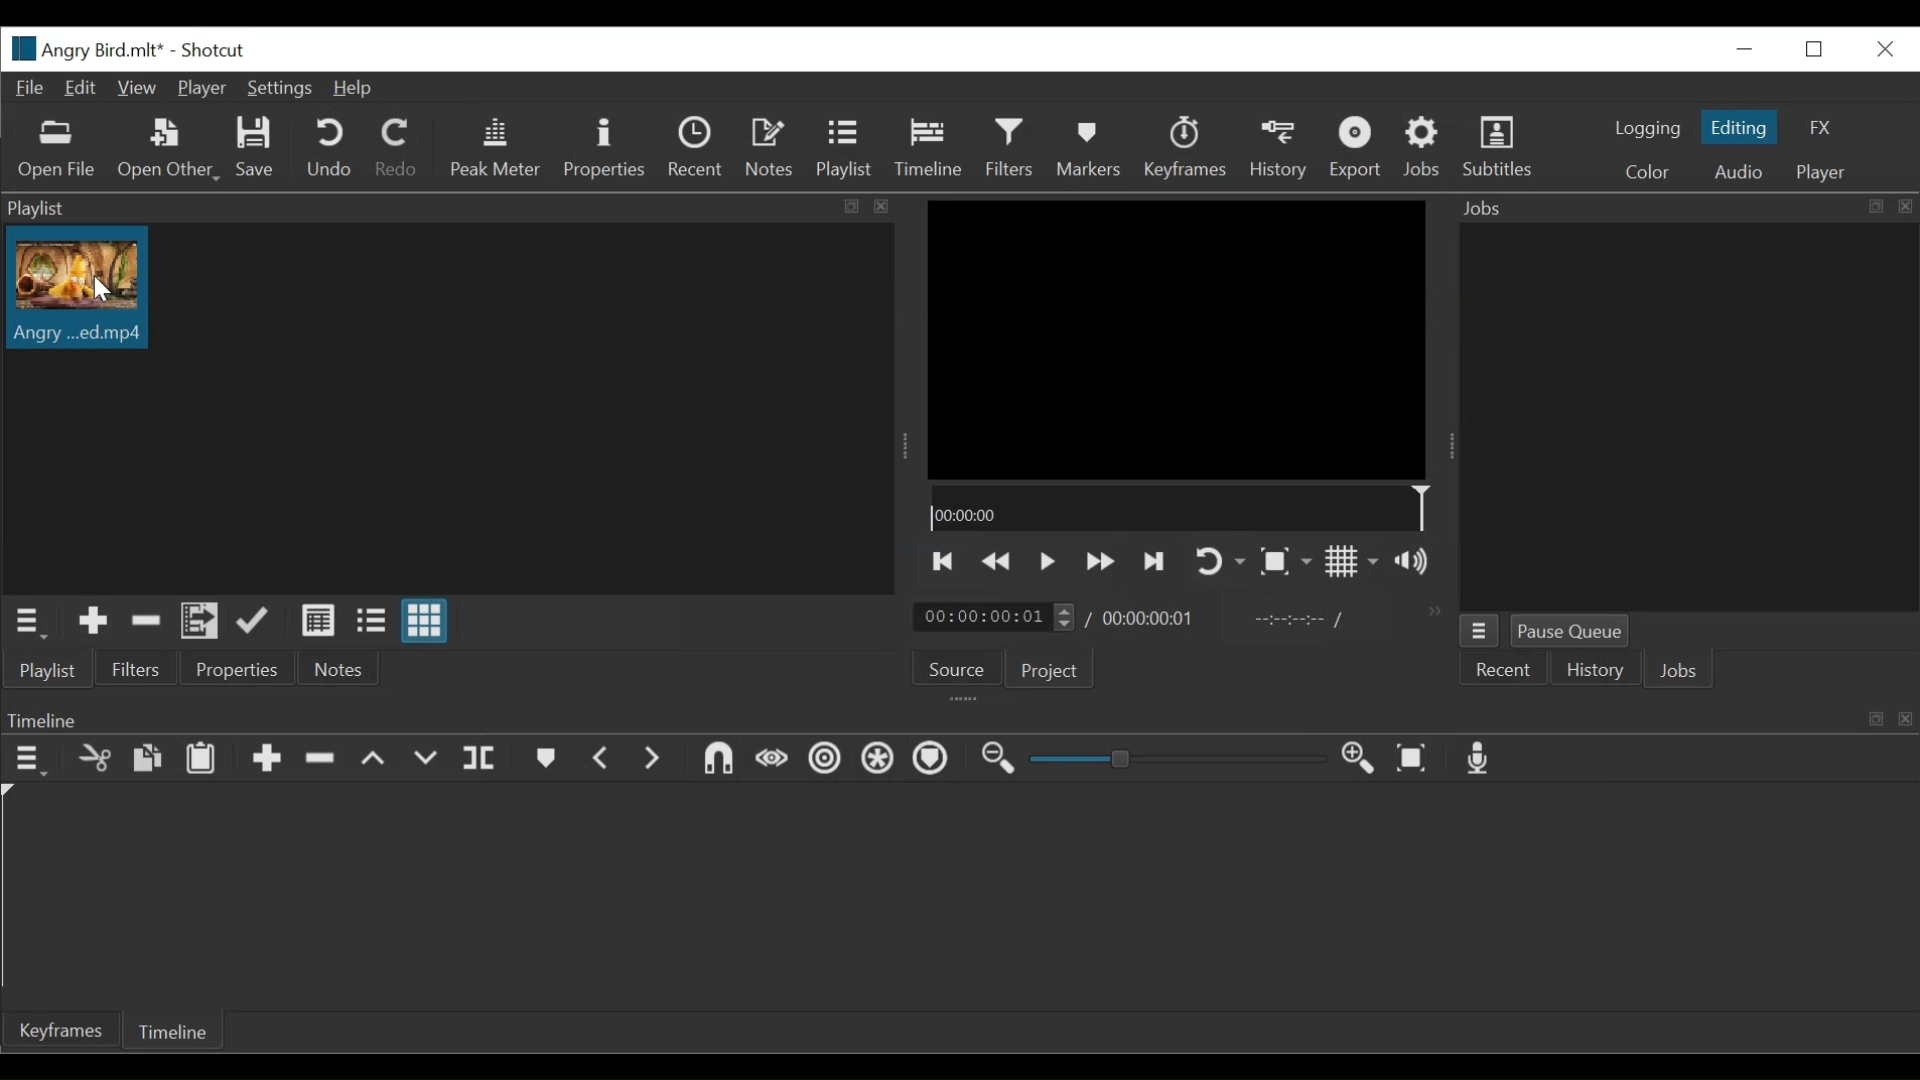 The image size is (1920, 1080). What do you see at coordinates (1573, 631) in the screenshot?
I see `Pause Queue` at bounding box center [1573, 631].